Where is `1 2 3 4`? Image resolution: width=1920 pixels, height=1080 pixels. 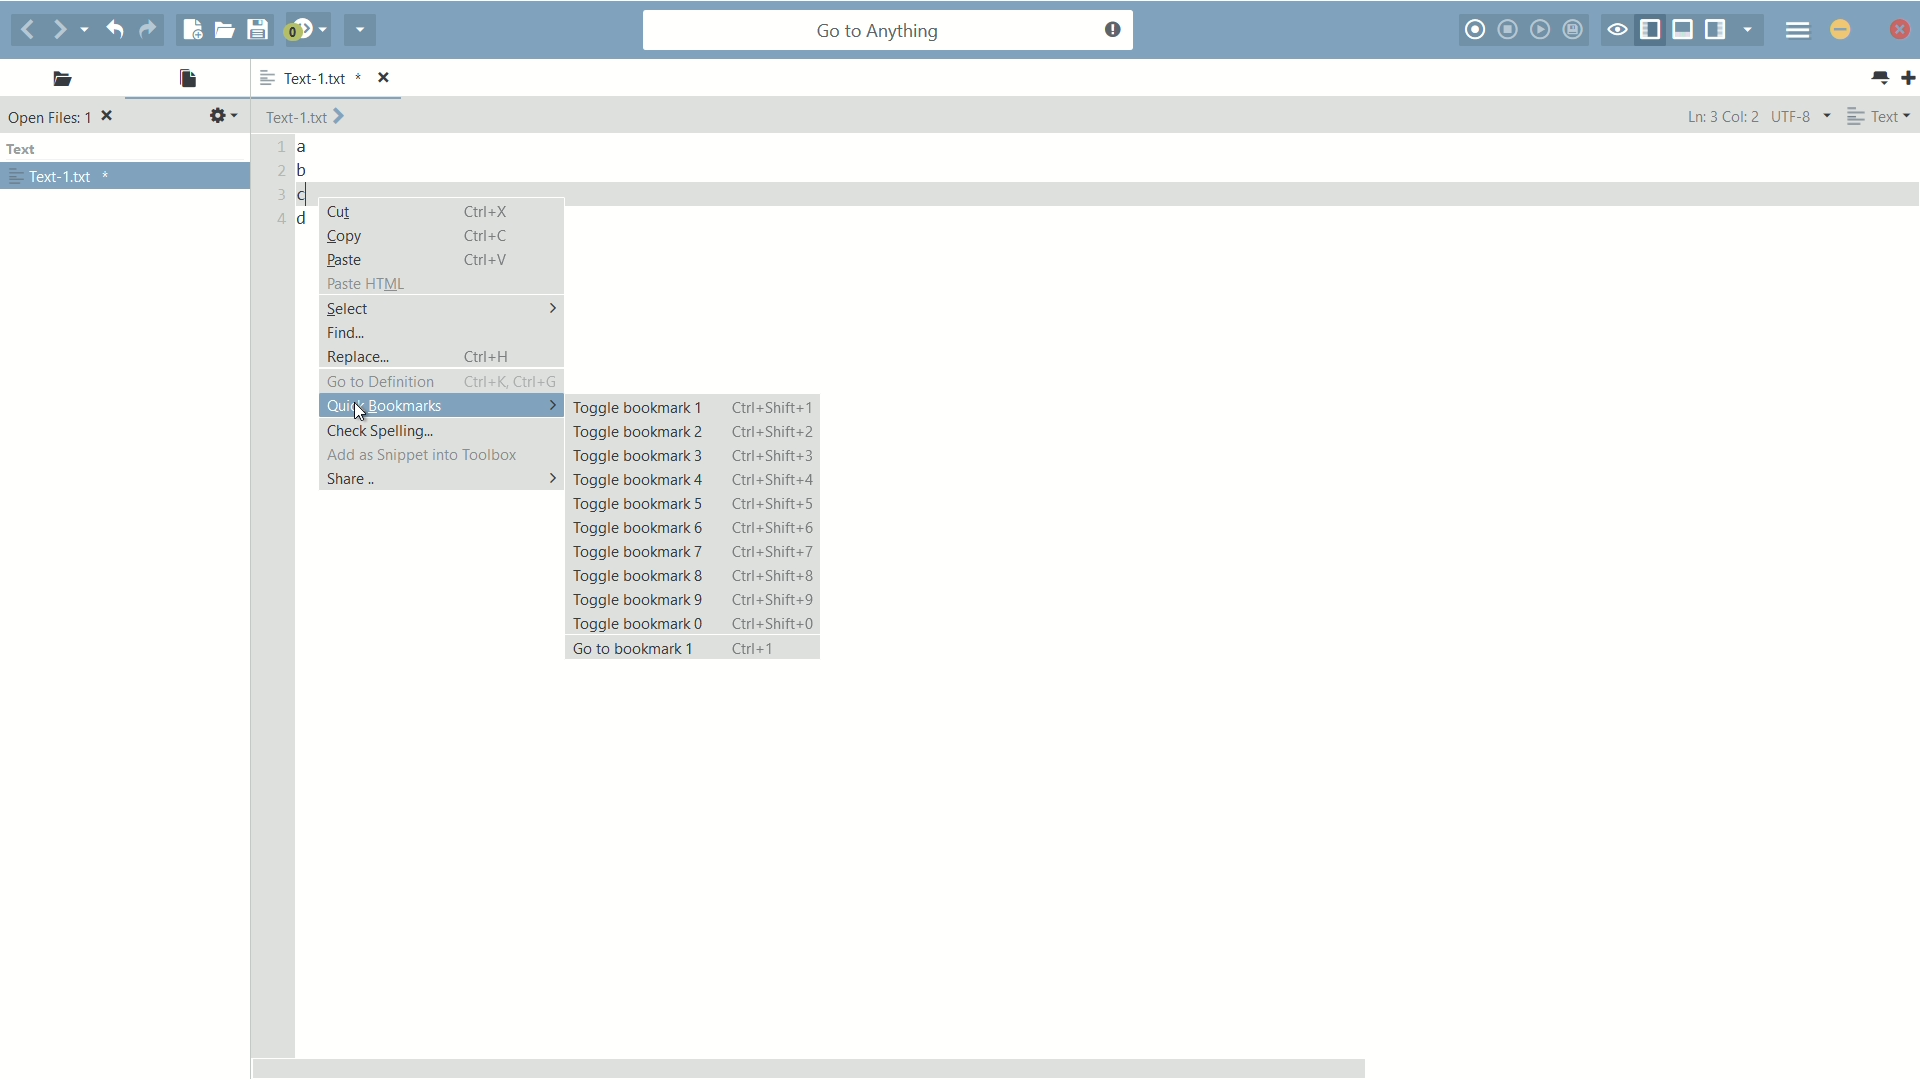 1 2 3 4 is located at coordinates (276, 186).